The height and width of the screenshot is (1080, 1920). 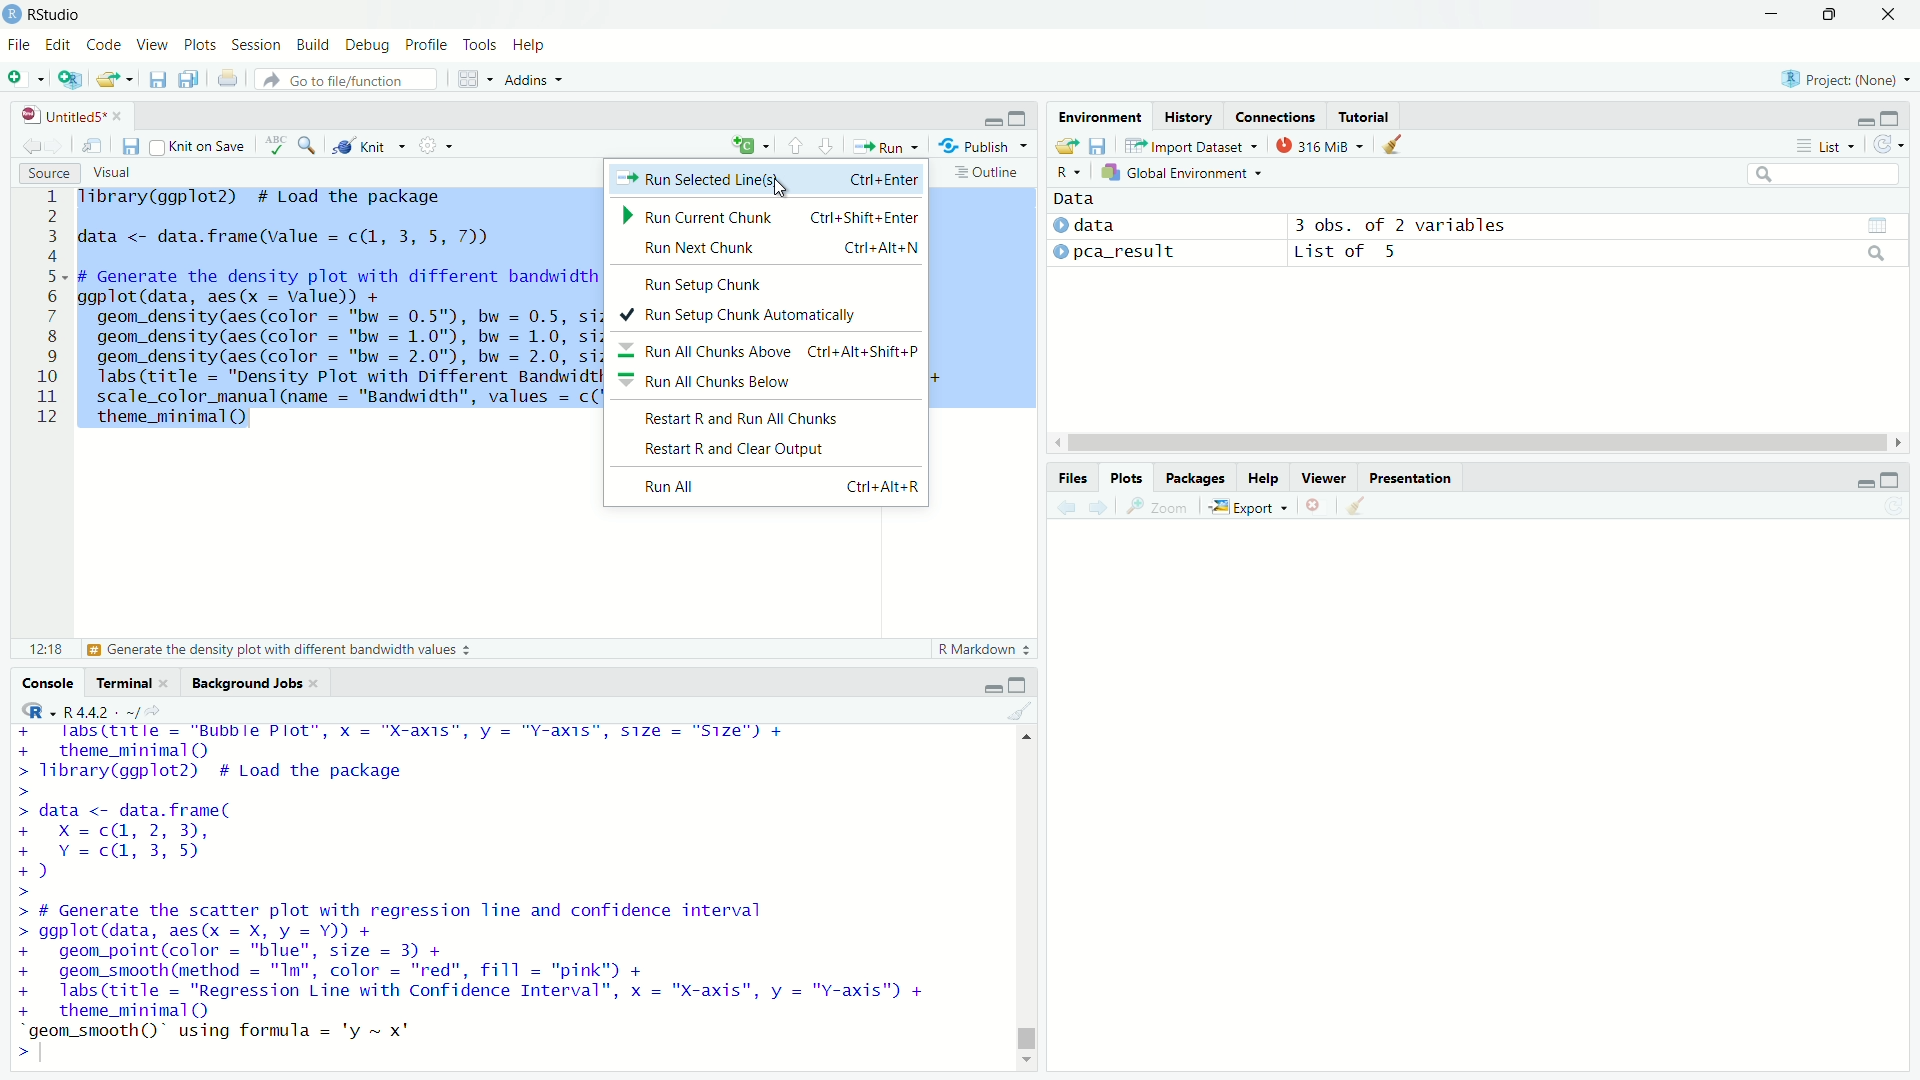 I want to click on R Markdown, so click(x=987, y=649).